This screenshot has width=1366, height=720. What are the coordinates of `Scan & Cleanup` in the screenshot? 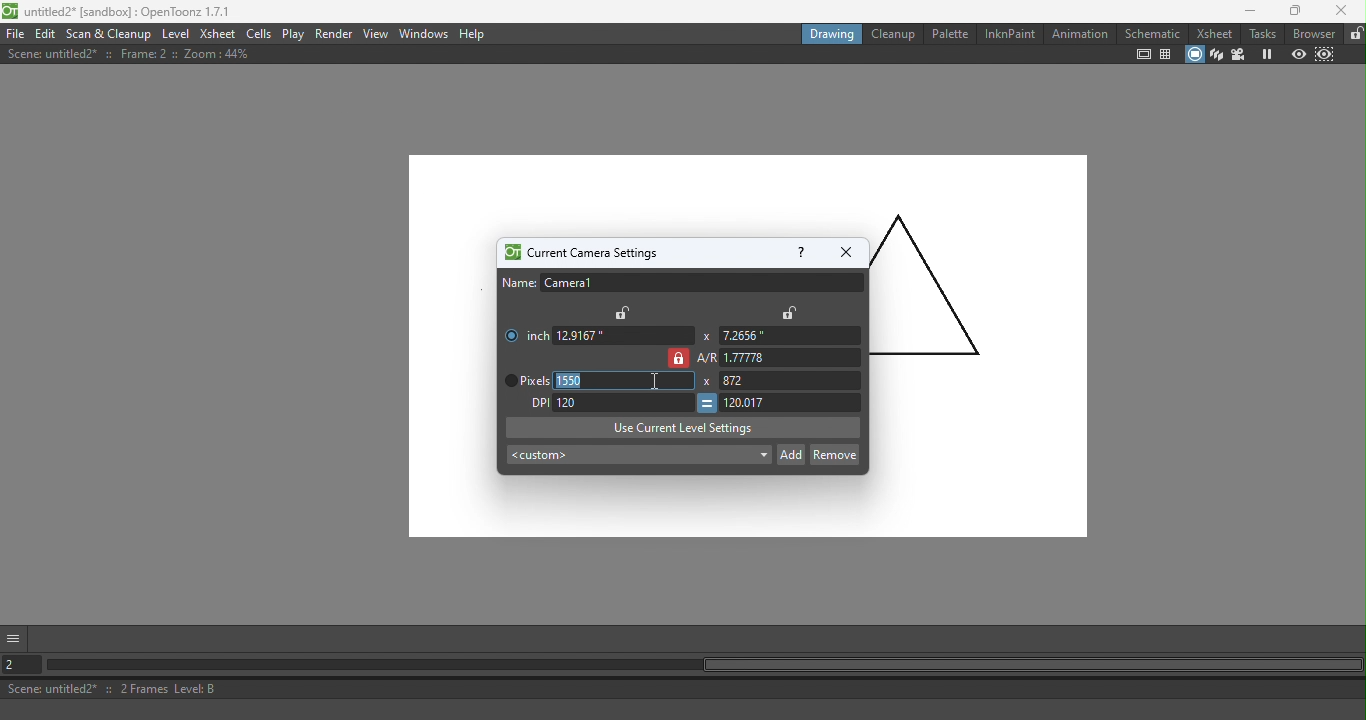 It's located at (109, 33).